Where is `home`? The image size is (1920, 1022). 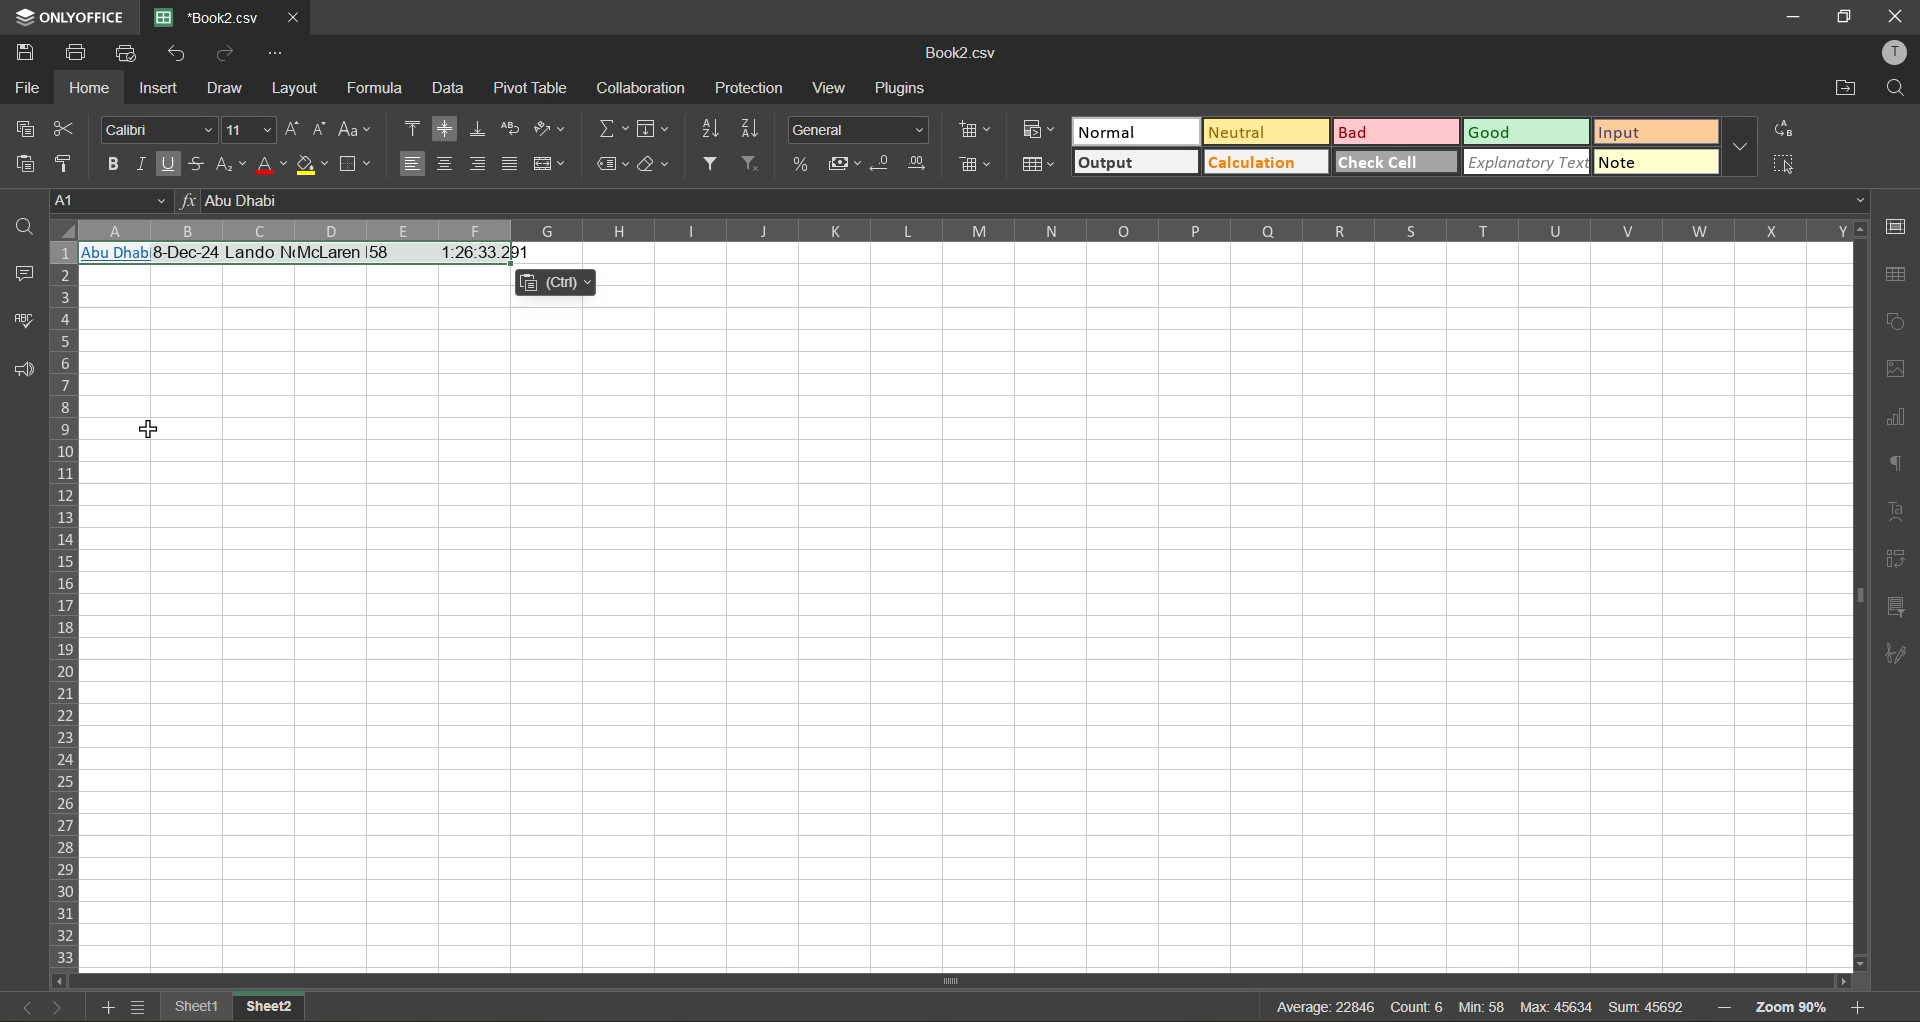
home is located at coordinates (85, 87).